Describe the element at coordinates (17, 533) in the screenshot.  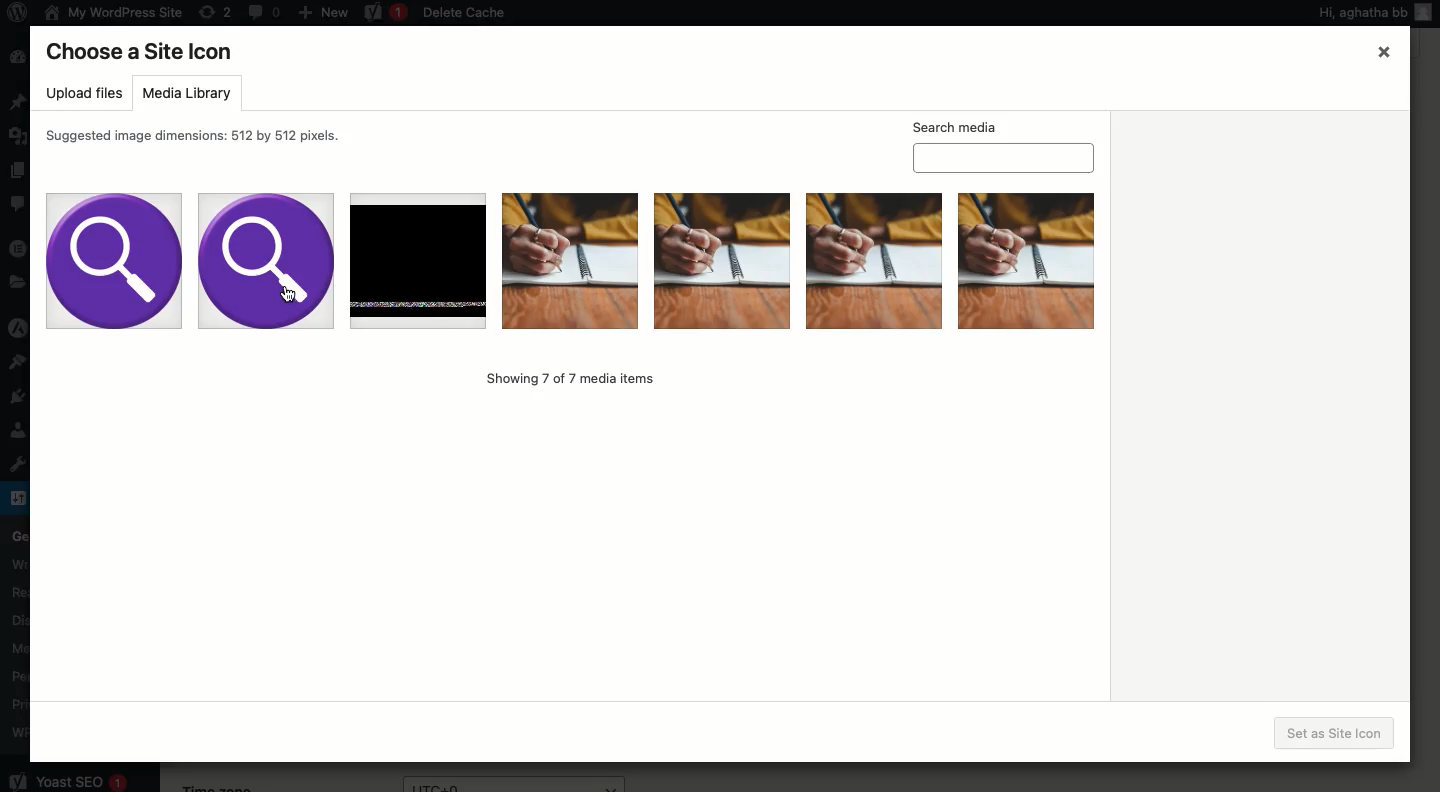
I see `General` at that location.